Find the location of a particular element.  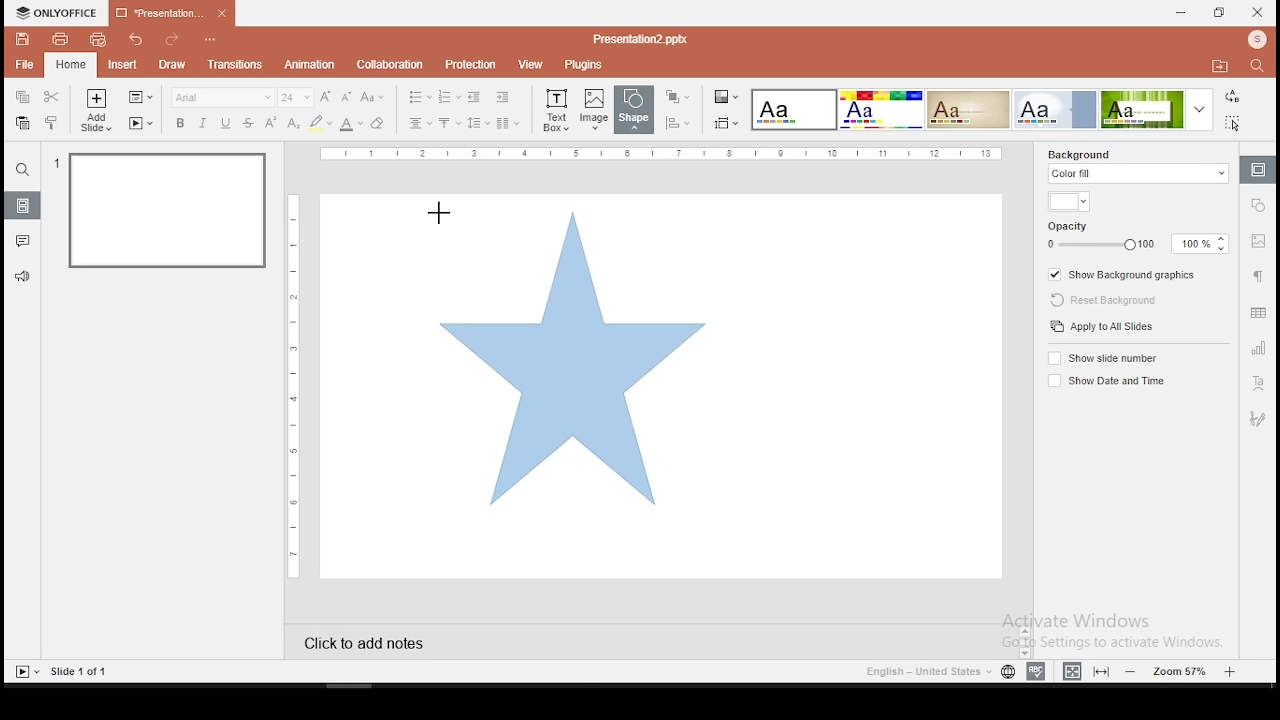

decrease indent is located at coordinates (476, 96).